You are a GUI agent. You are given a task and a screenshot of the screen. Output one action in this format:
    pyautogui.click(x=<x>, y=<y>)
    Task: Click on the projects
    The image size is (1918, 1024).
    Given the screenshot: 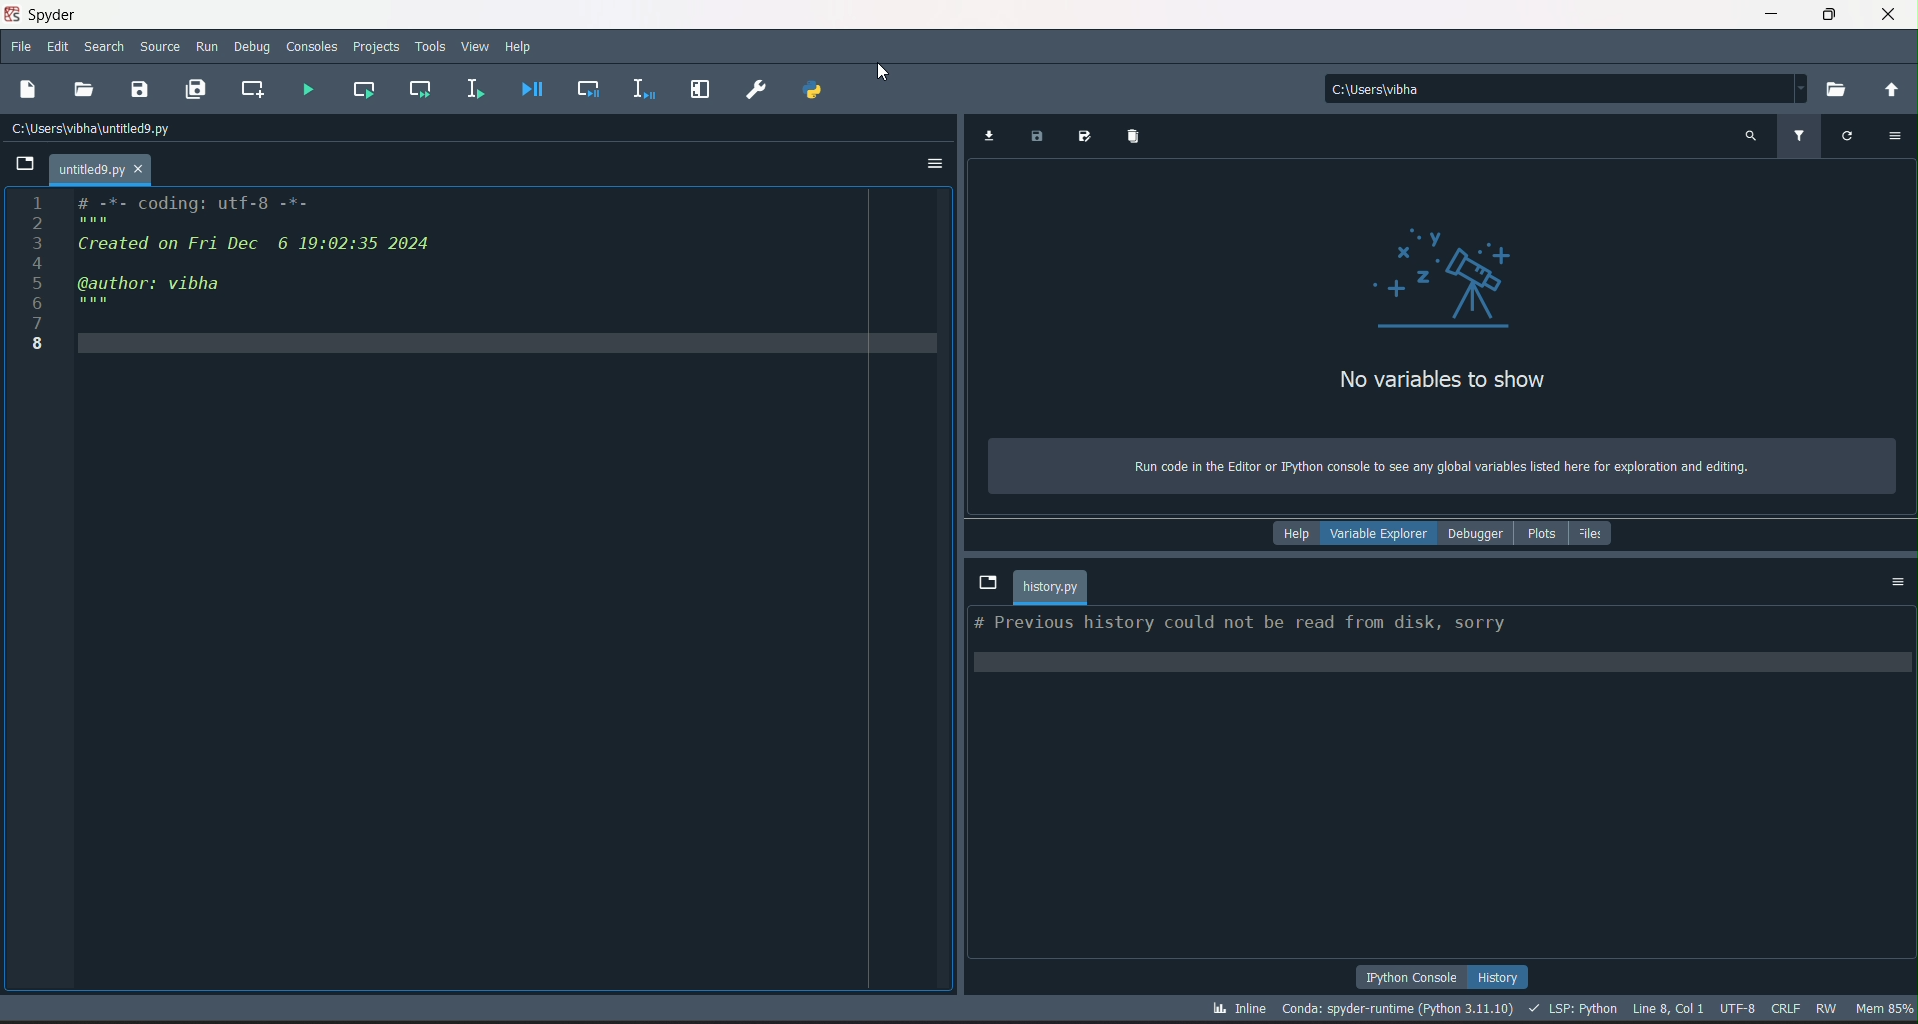 What is the action you would take?
    pyautogui.click(x=377, y=45)
    